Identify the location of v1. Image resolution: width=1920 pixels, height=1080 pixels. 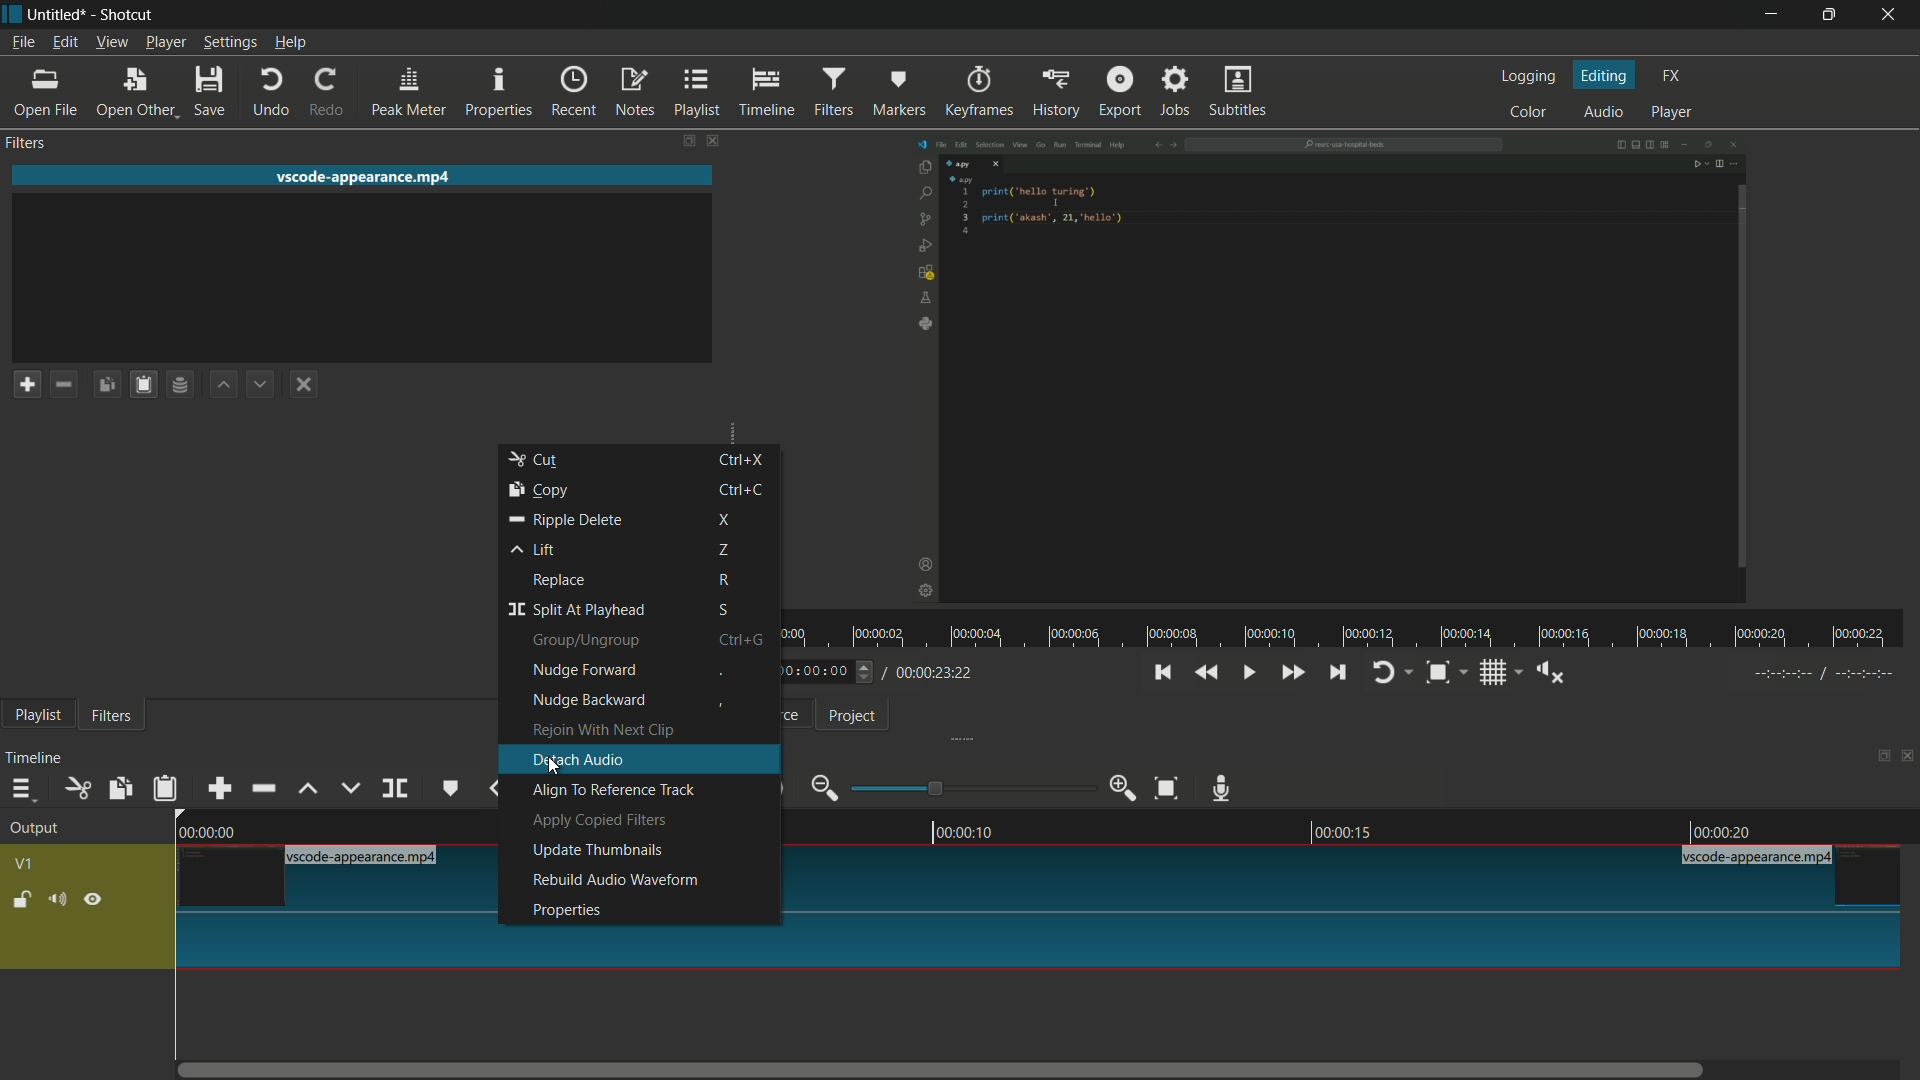
(25, 866).